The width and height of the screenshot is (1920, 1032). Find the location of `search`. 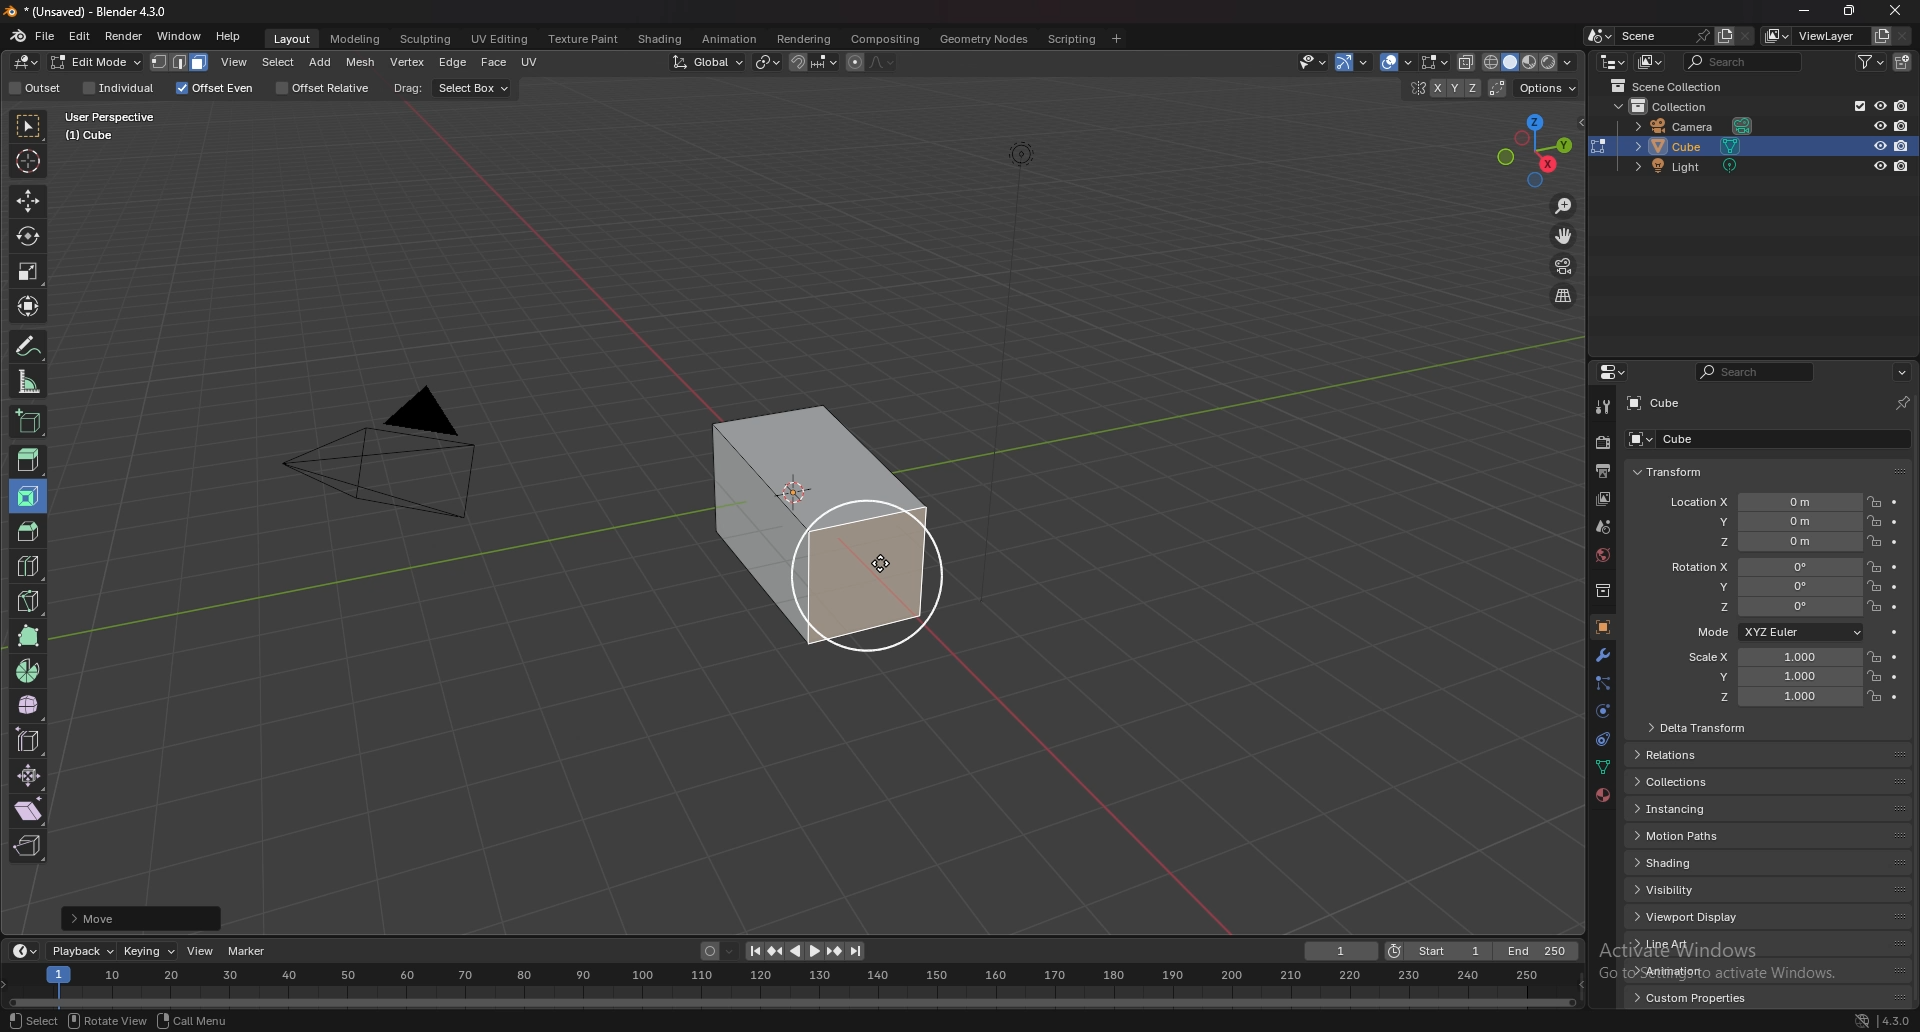

search is located at coordinates (1754, 372).